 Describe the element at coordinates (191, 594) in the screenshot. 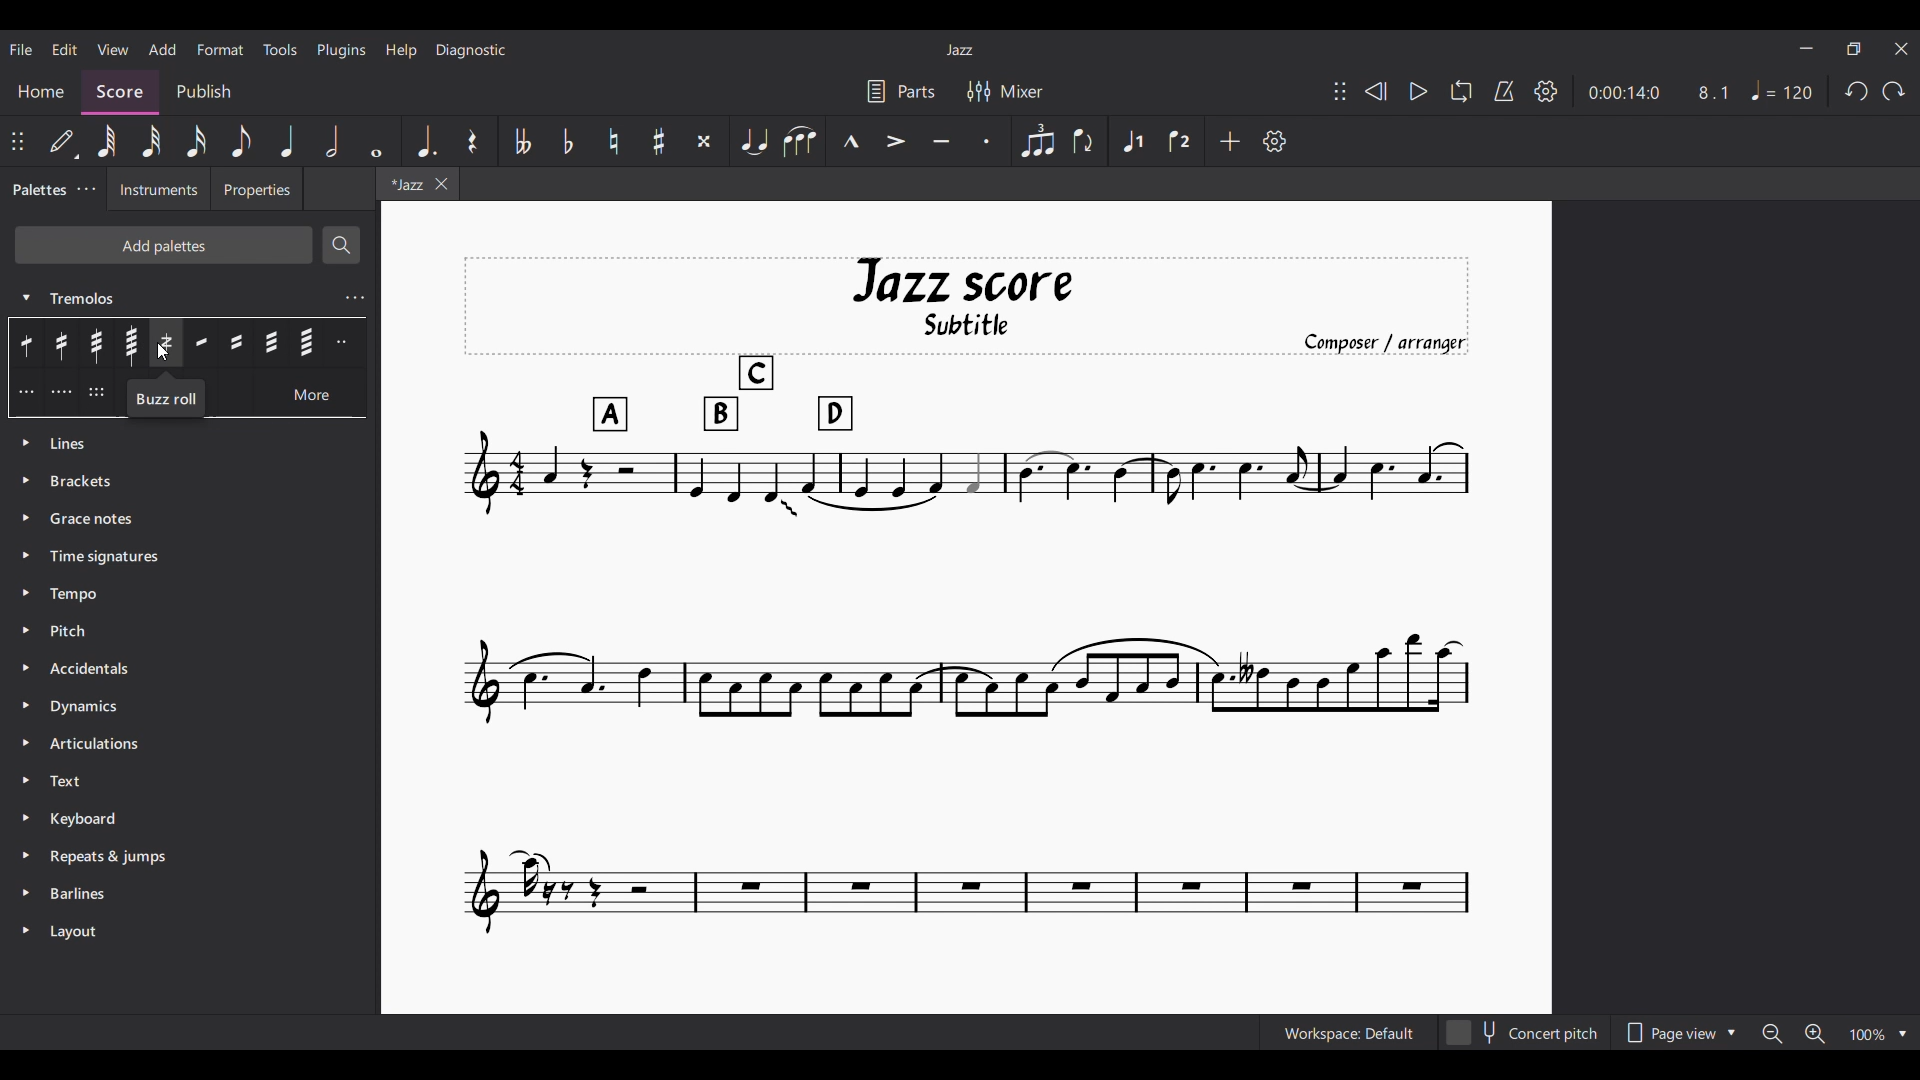

I see `Tempo` at that location.